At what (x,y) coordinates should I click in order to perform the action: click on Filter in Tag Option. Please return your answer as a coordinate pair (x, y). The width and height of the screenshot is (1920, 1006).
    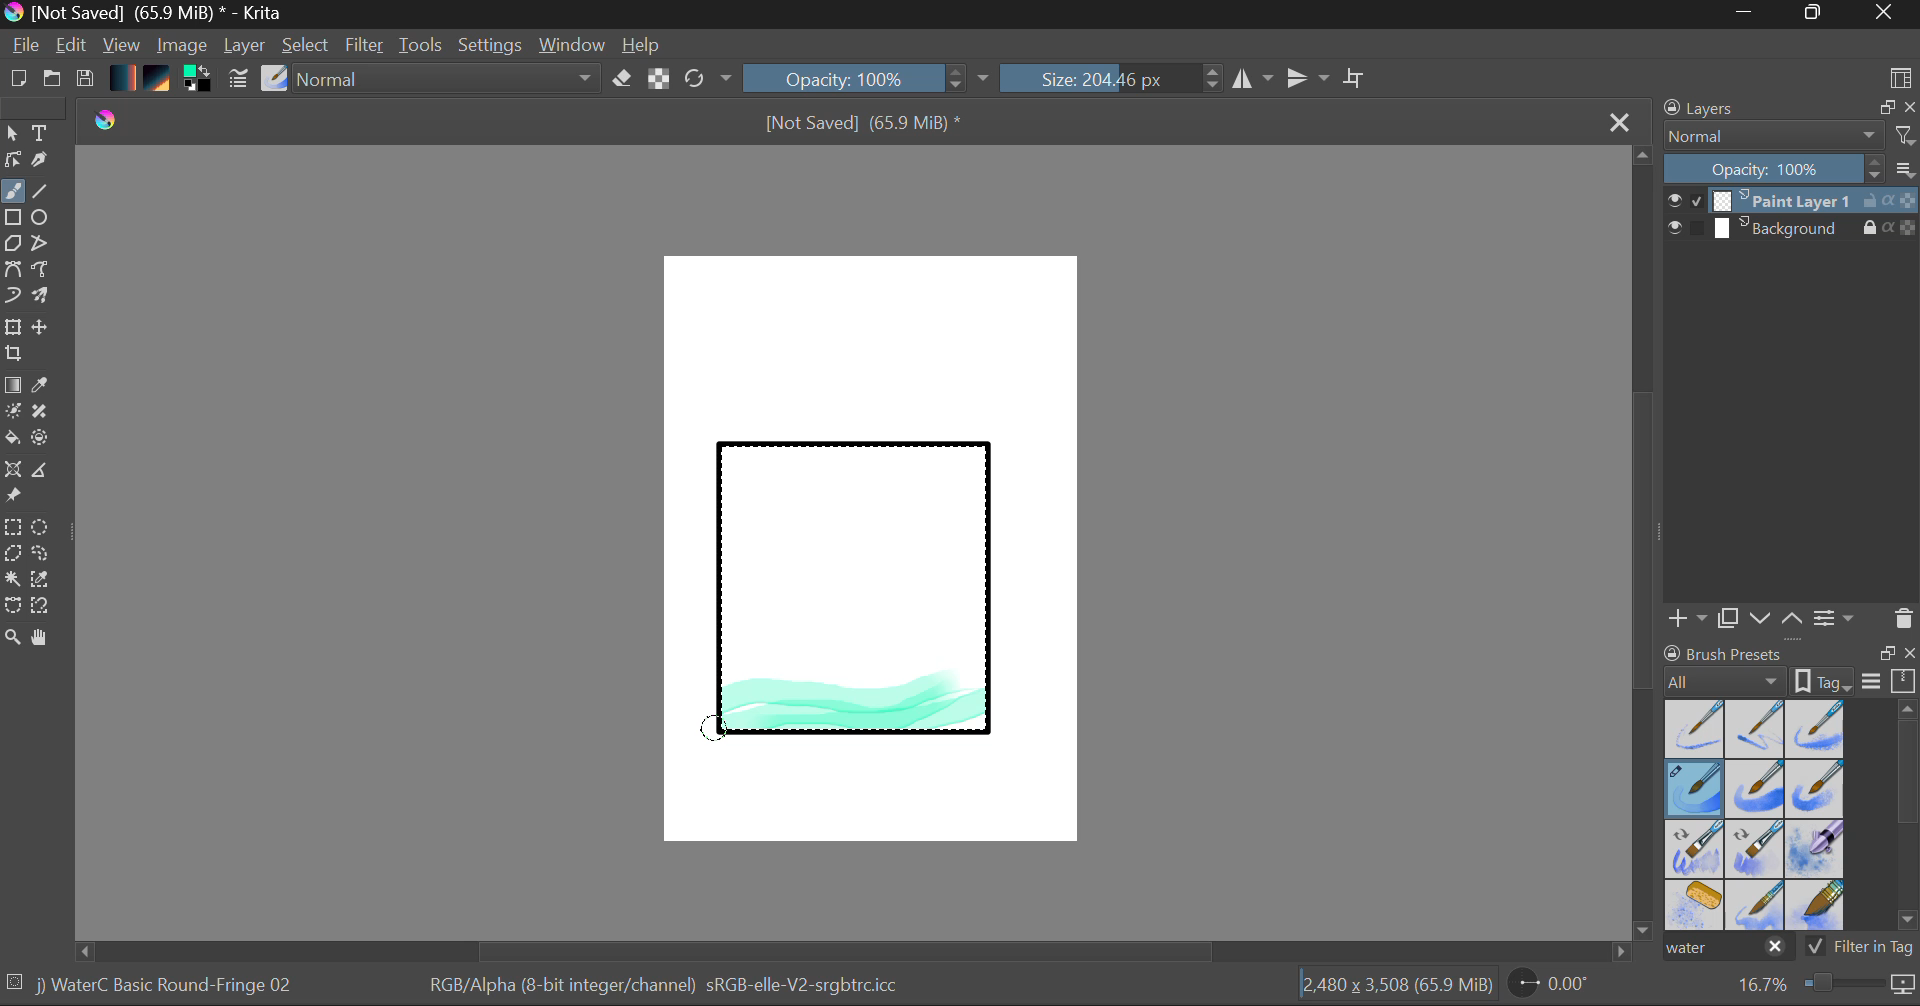
    Looking at the image, I should click on (1861, 949).